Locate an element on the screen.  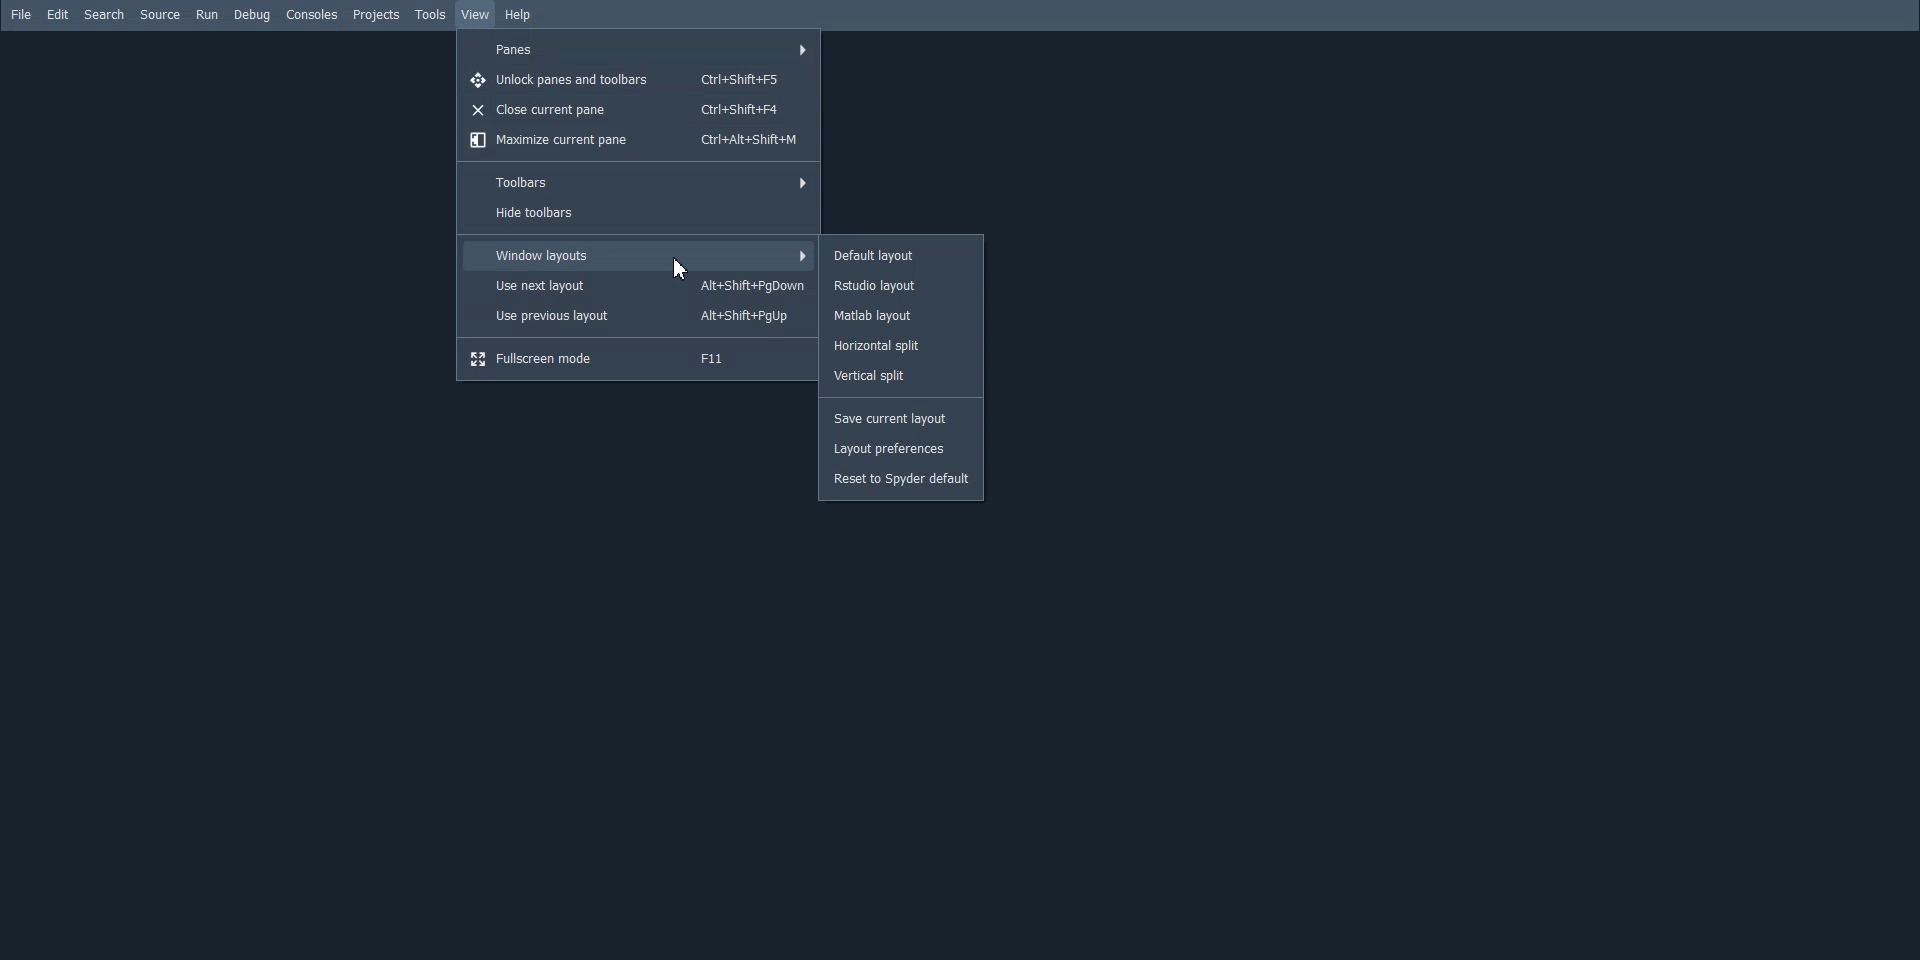
Source is located at coordinates (160, 14).